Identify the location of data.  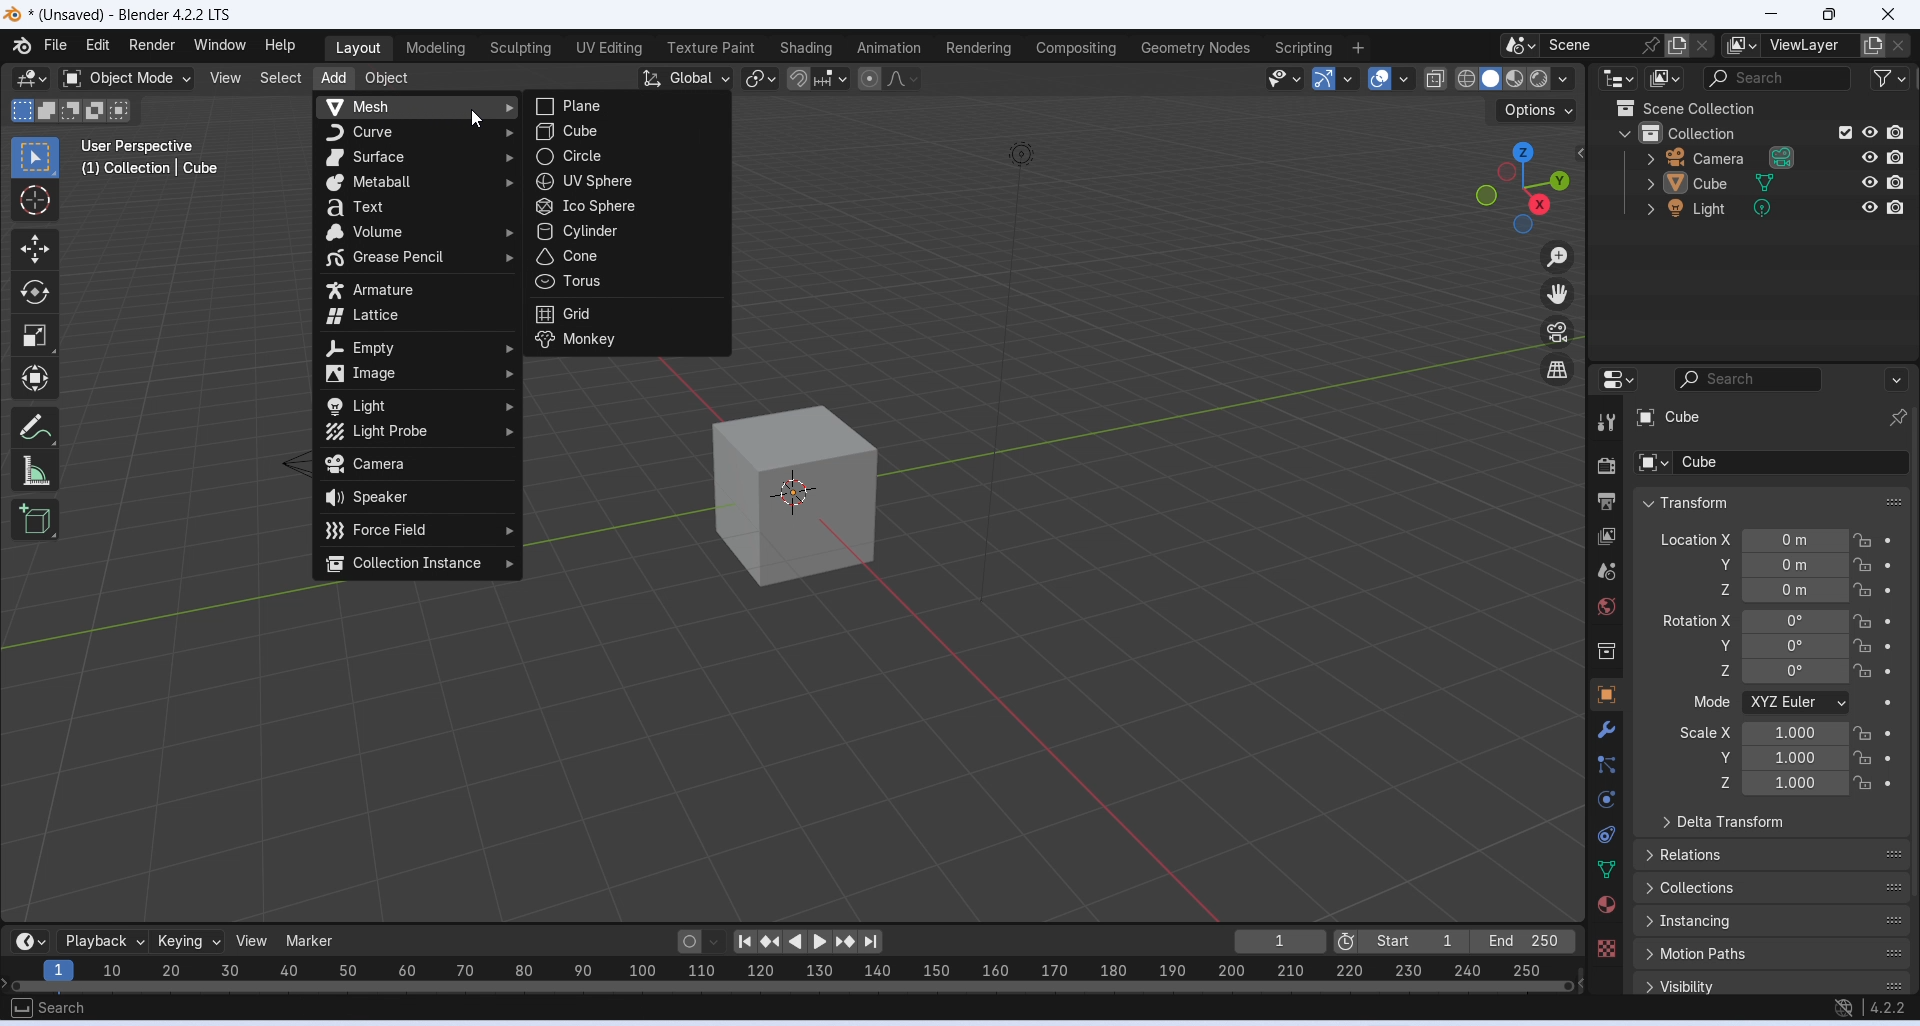
(1607, 868).